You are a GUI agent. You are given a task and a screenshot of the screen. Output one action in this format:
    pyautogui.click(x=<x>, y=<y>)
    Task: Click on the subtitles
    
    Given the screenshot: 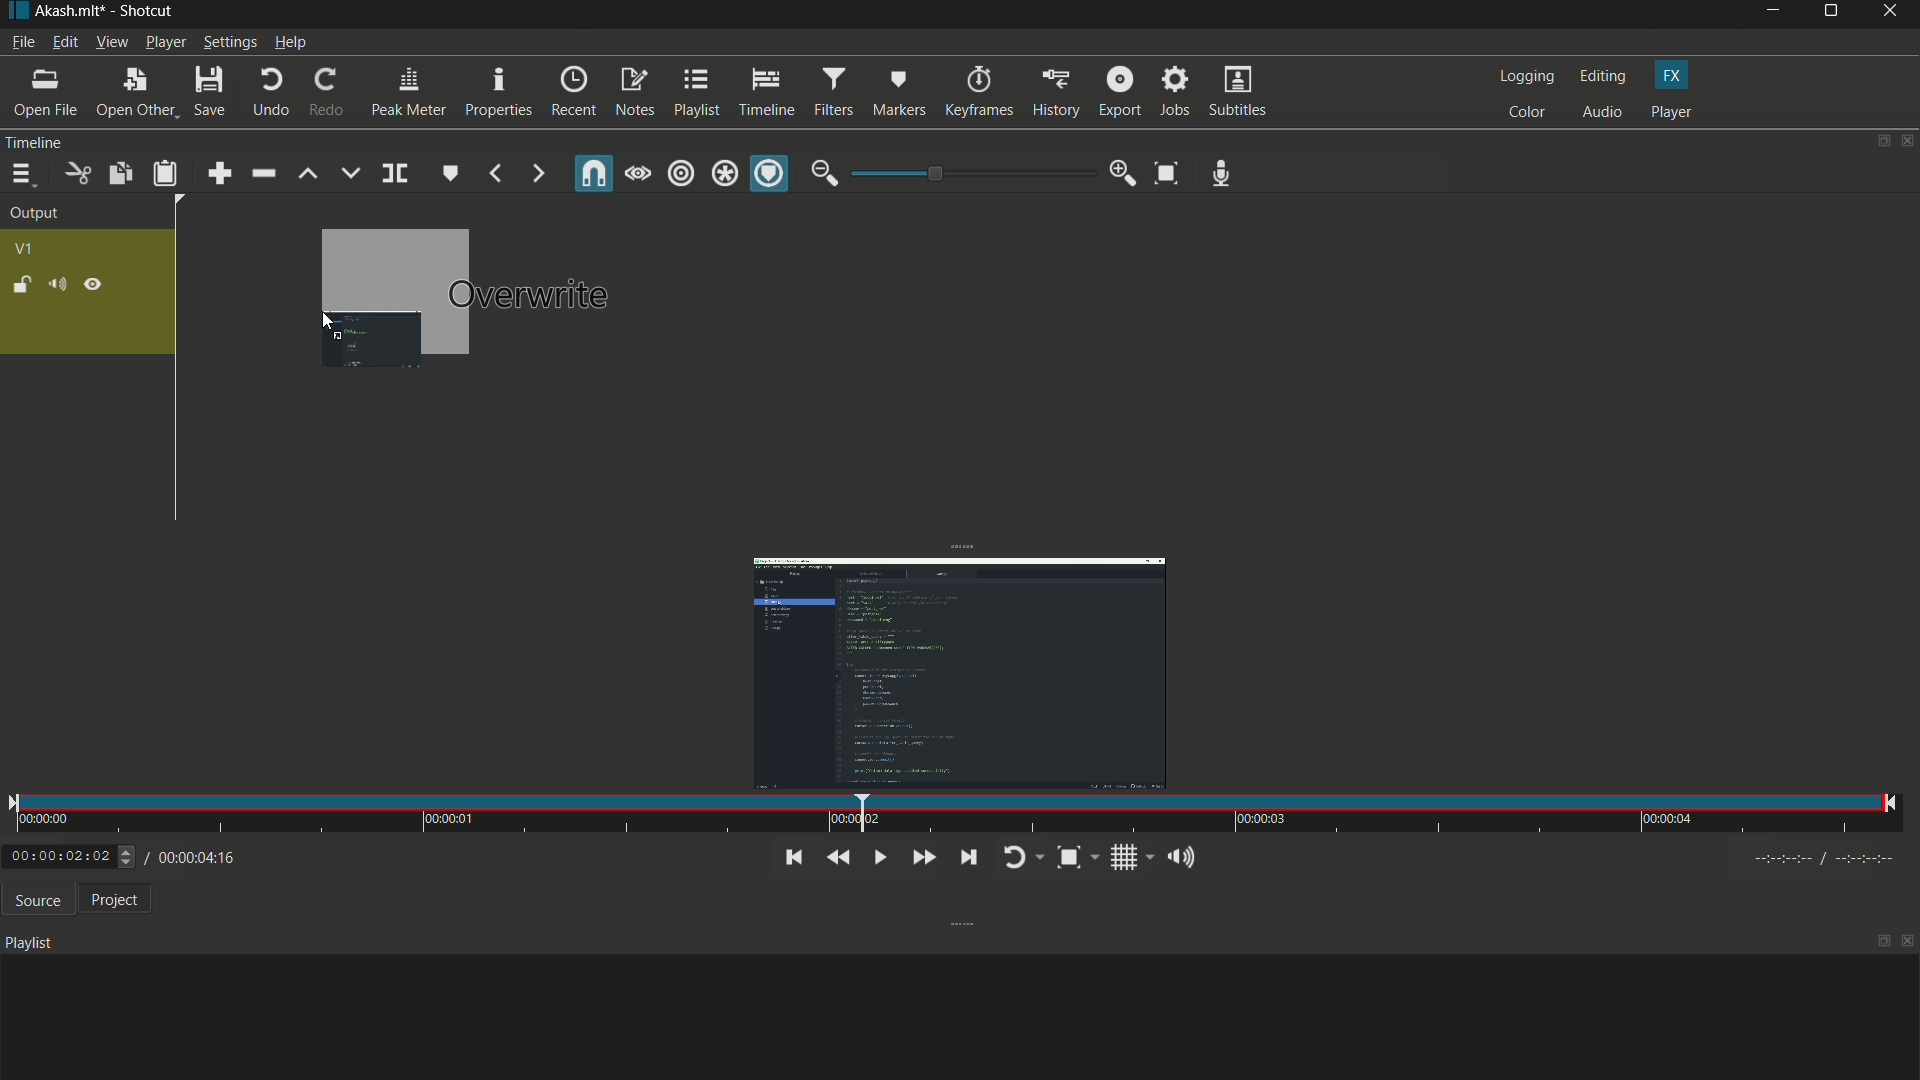 What is the action you would take?
    pyautogui.click(x=1240, y=91)
    